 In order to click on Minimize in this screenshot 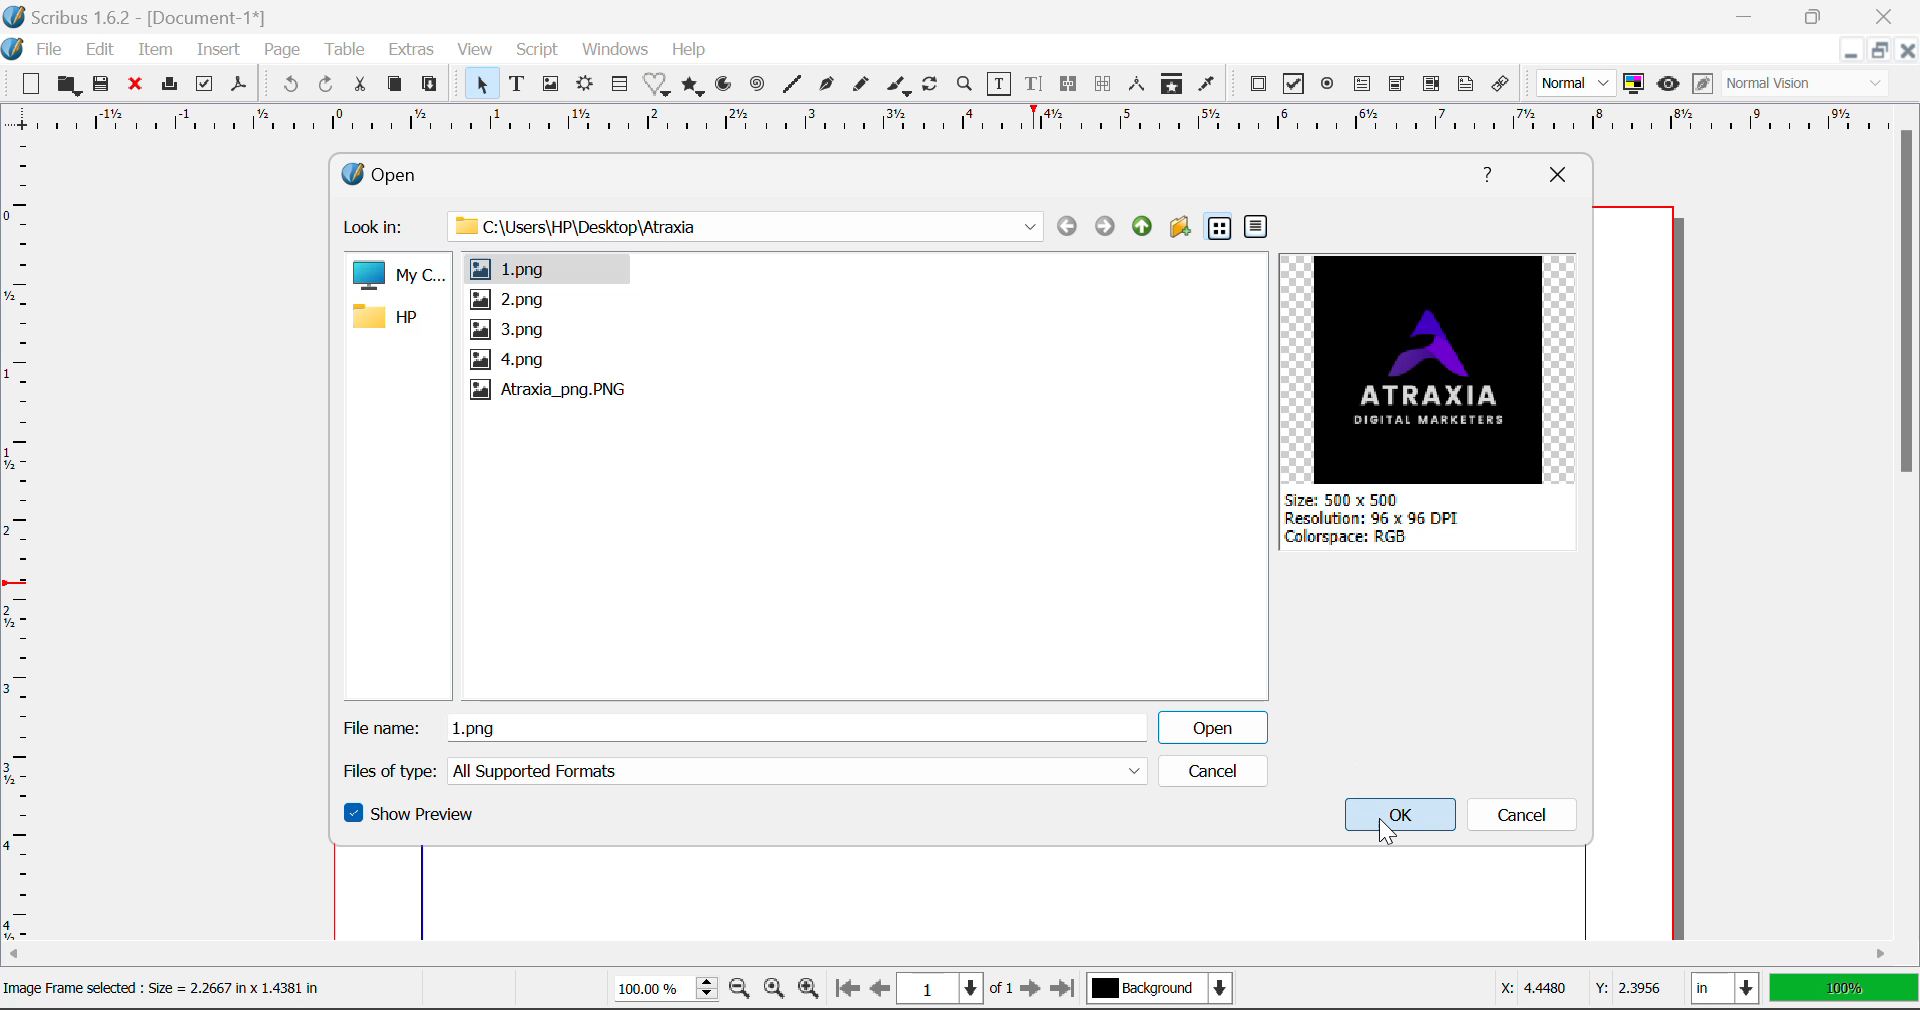, I will do `click(1823, 16)`.